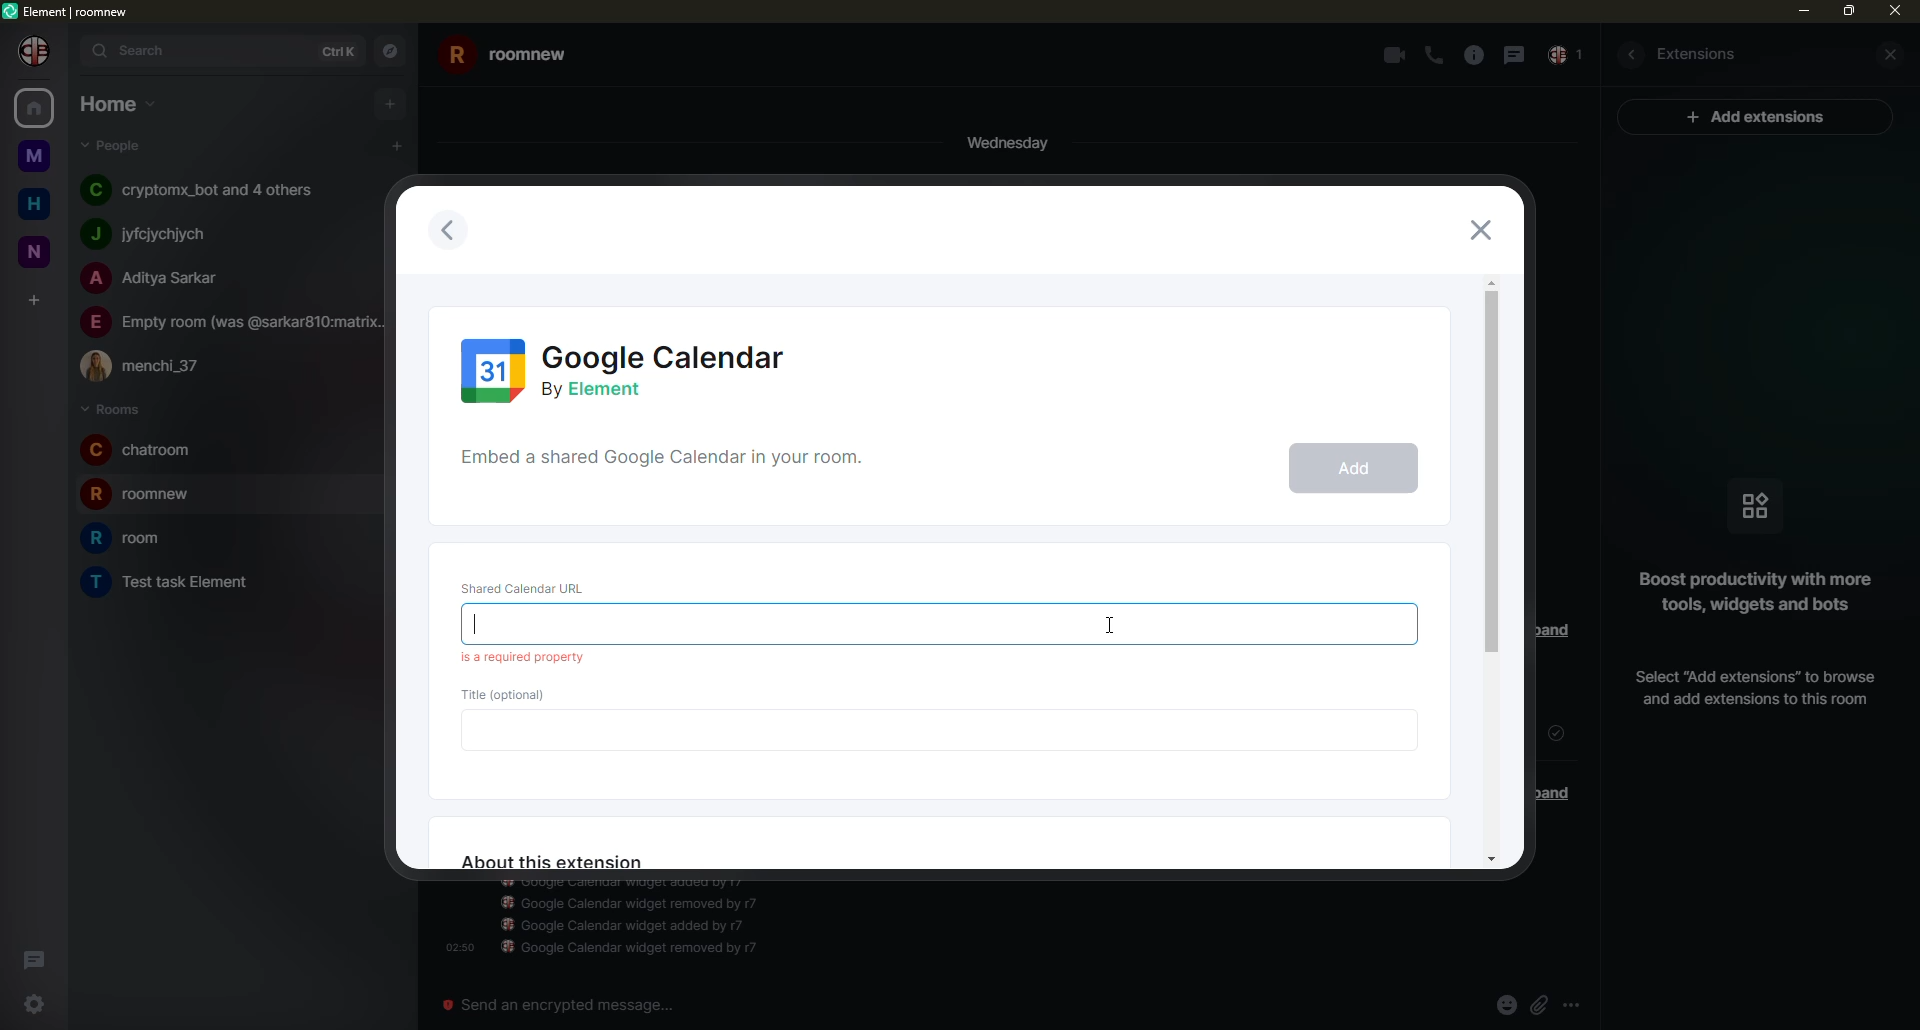  Describe the element at coordinates (1475, 56) in the screenshot. I see `info` at that location.